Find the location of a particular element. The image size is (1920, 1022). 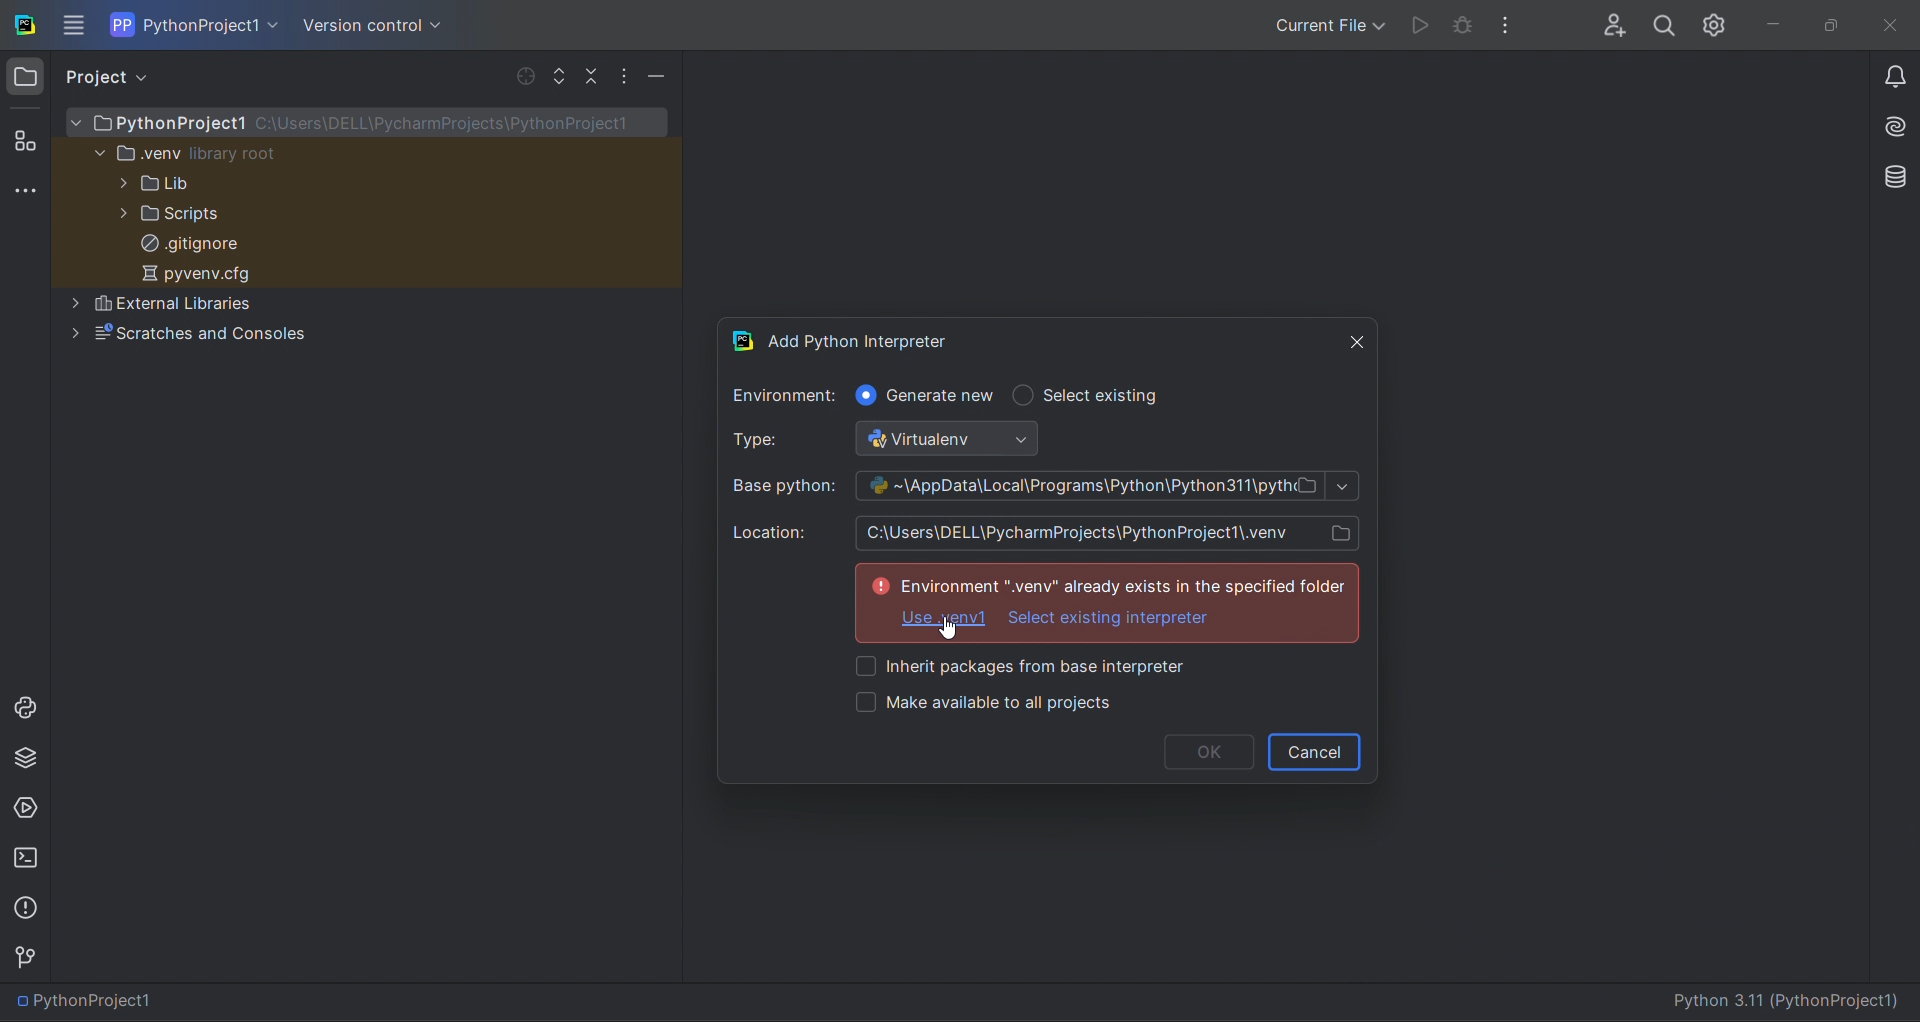

checklist is located at coordinates (1056, 686).